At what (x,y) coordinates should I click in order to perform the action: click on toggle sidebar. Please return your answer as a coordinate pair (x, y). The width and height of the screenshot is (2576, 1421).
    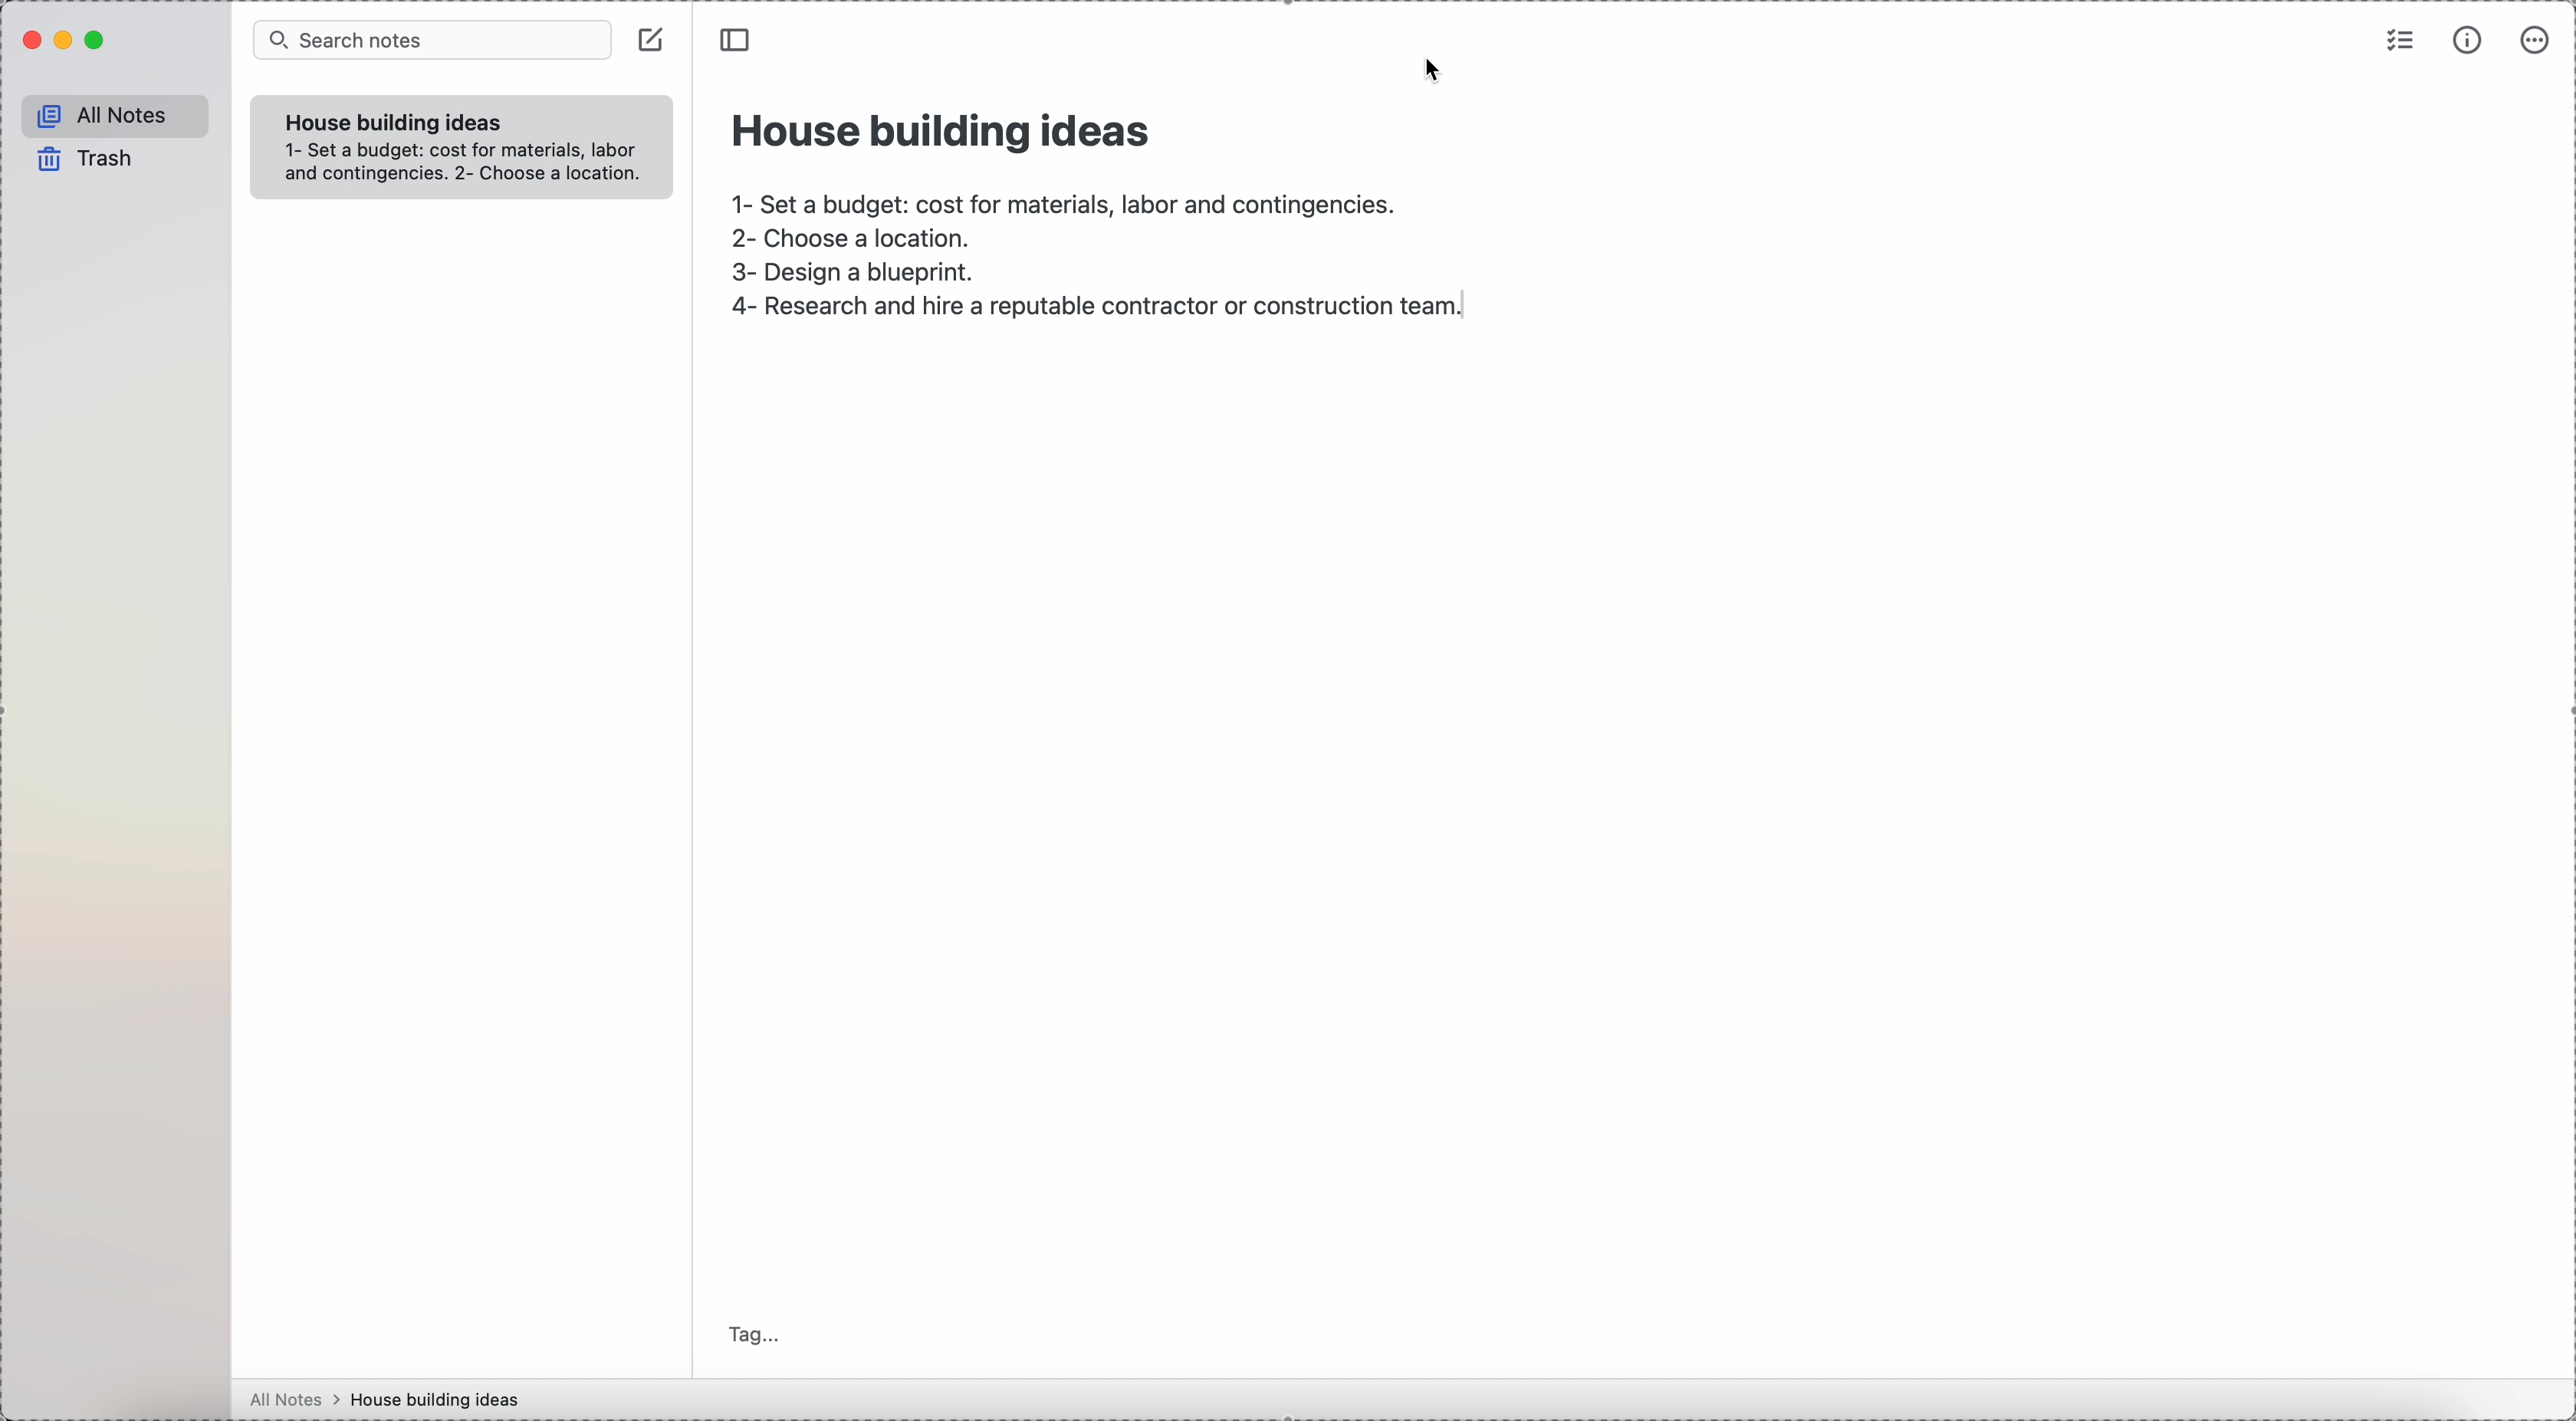
    Looking at the image, I should click on (739, 41).